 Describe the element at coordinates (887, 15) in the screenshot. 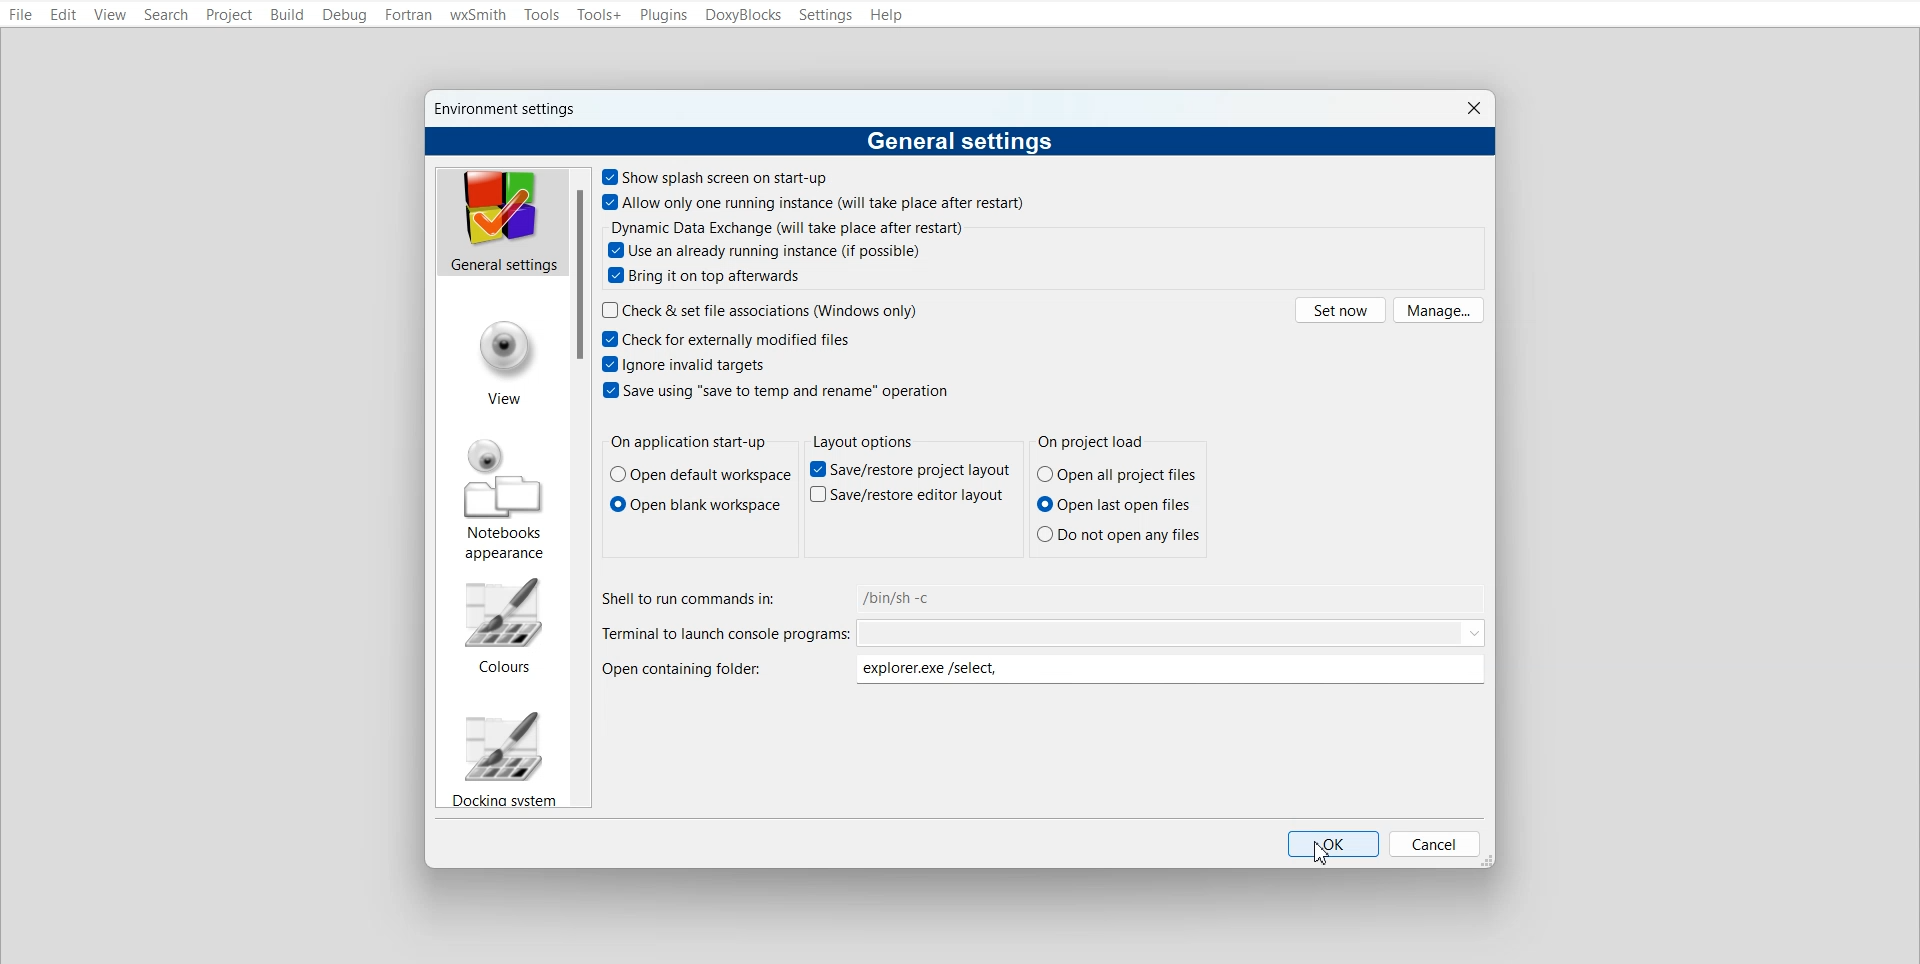

I see `Help` at that location.